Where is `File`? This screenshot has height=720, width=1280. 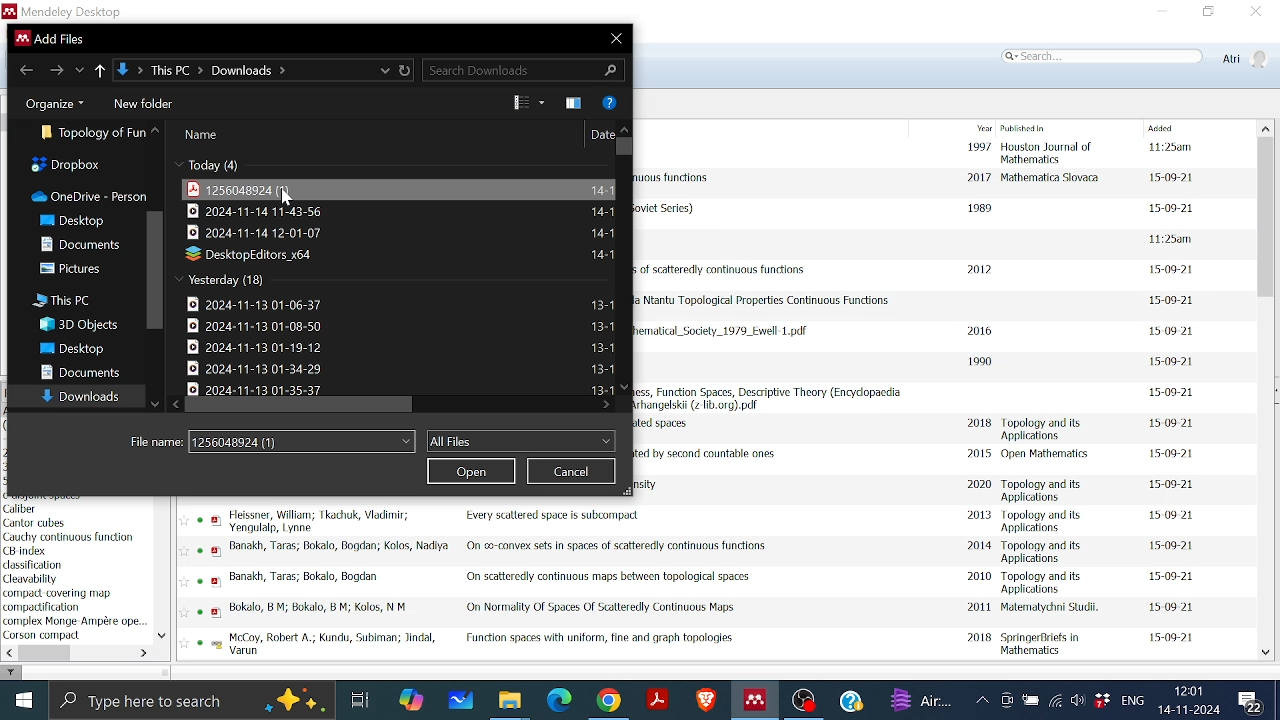
File is located at coordinates (257, 234).